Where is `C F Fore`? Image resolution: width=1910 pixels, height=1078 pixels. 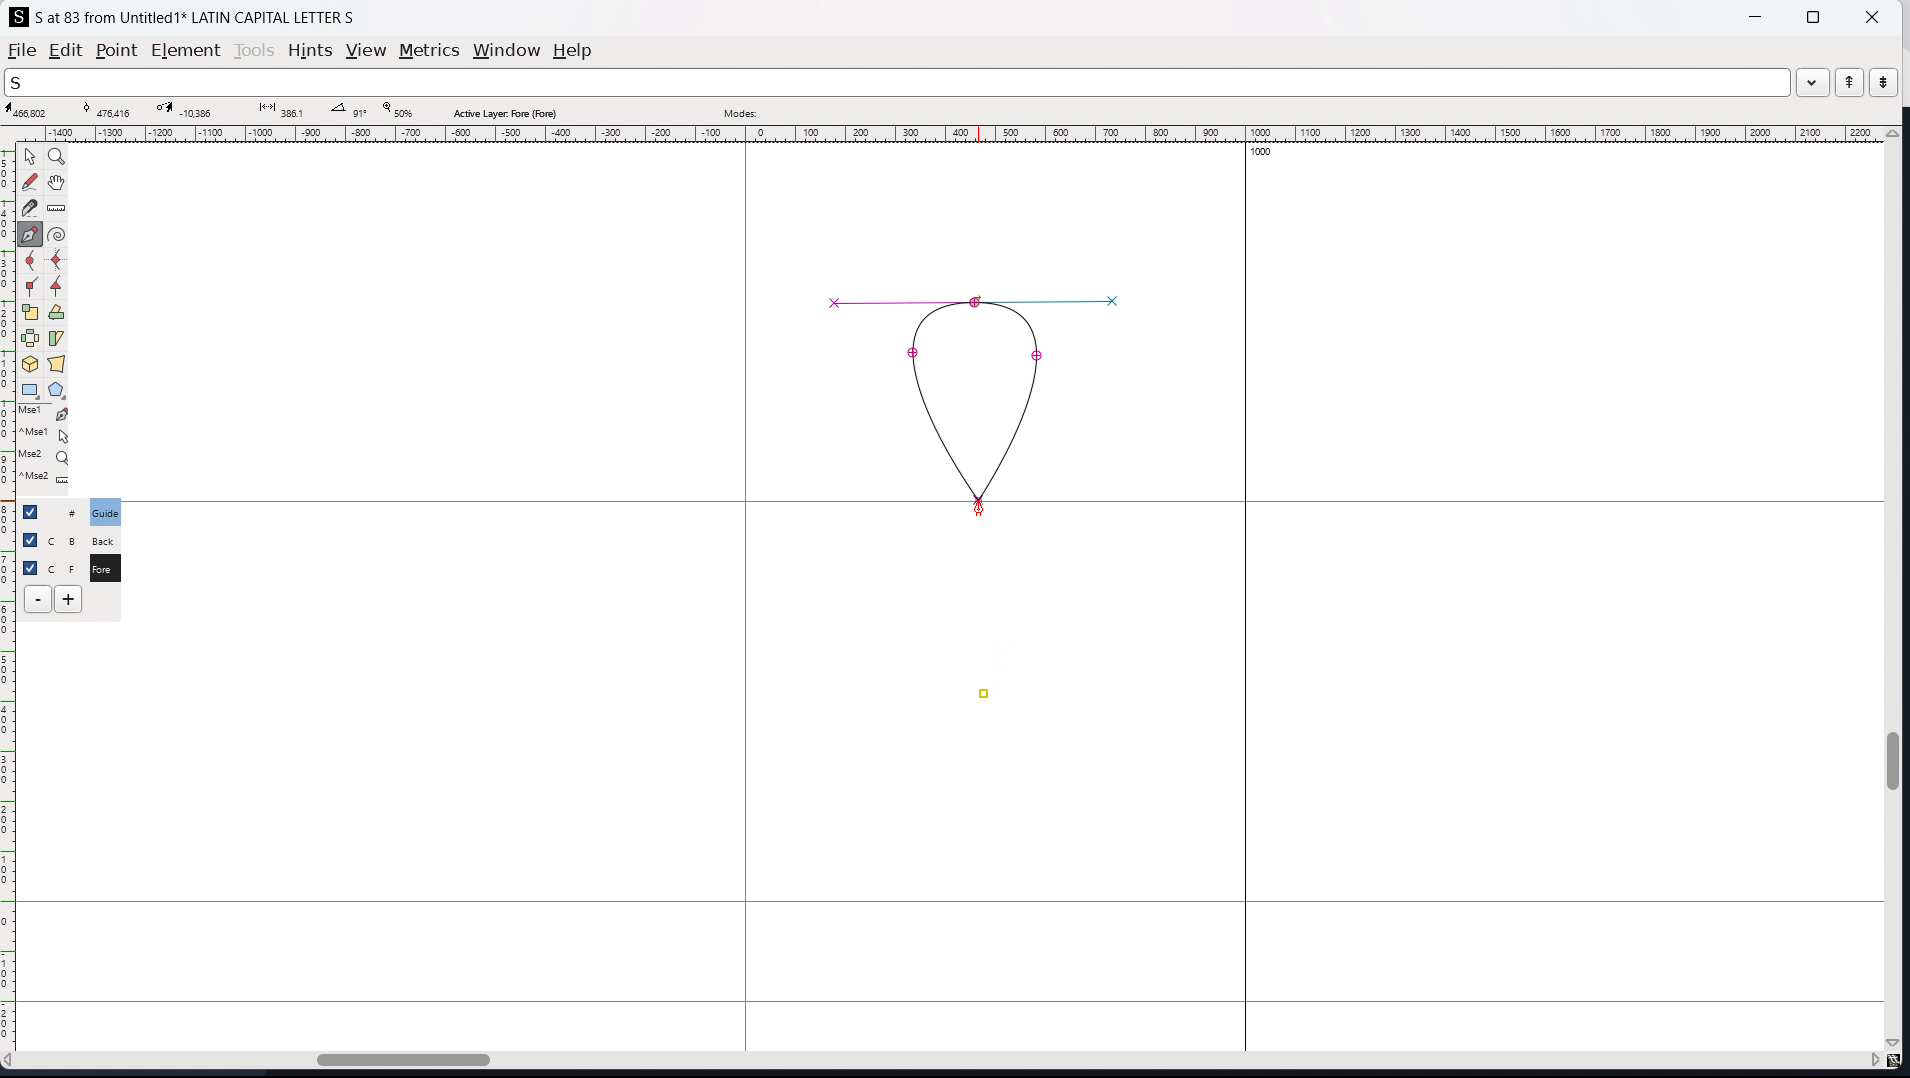
C F Fore is located at coordinates (104, 567).